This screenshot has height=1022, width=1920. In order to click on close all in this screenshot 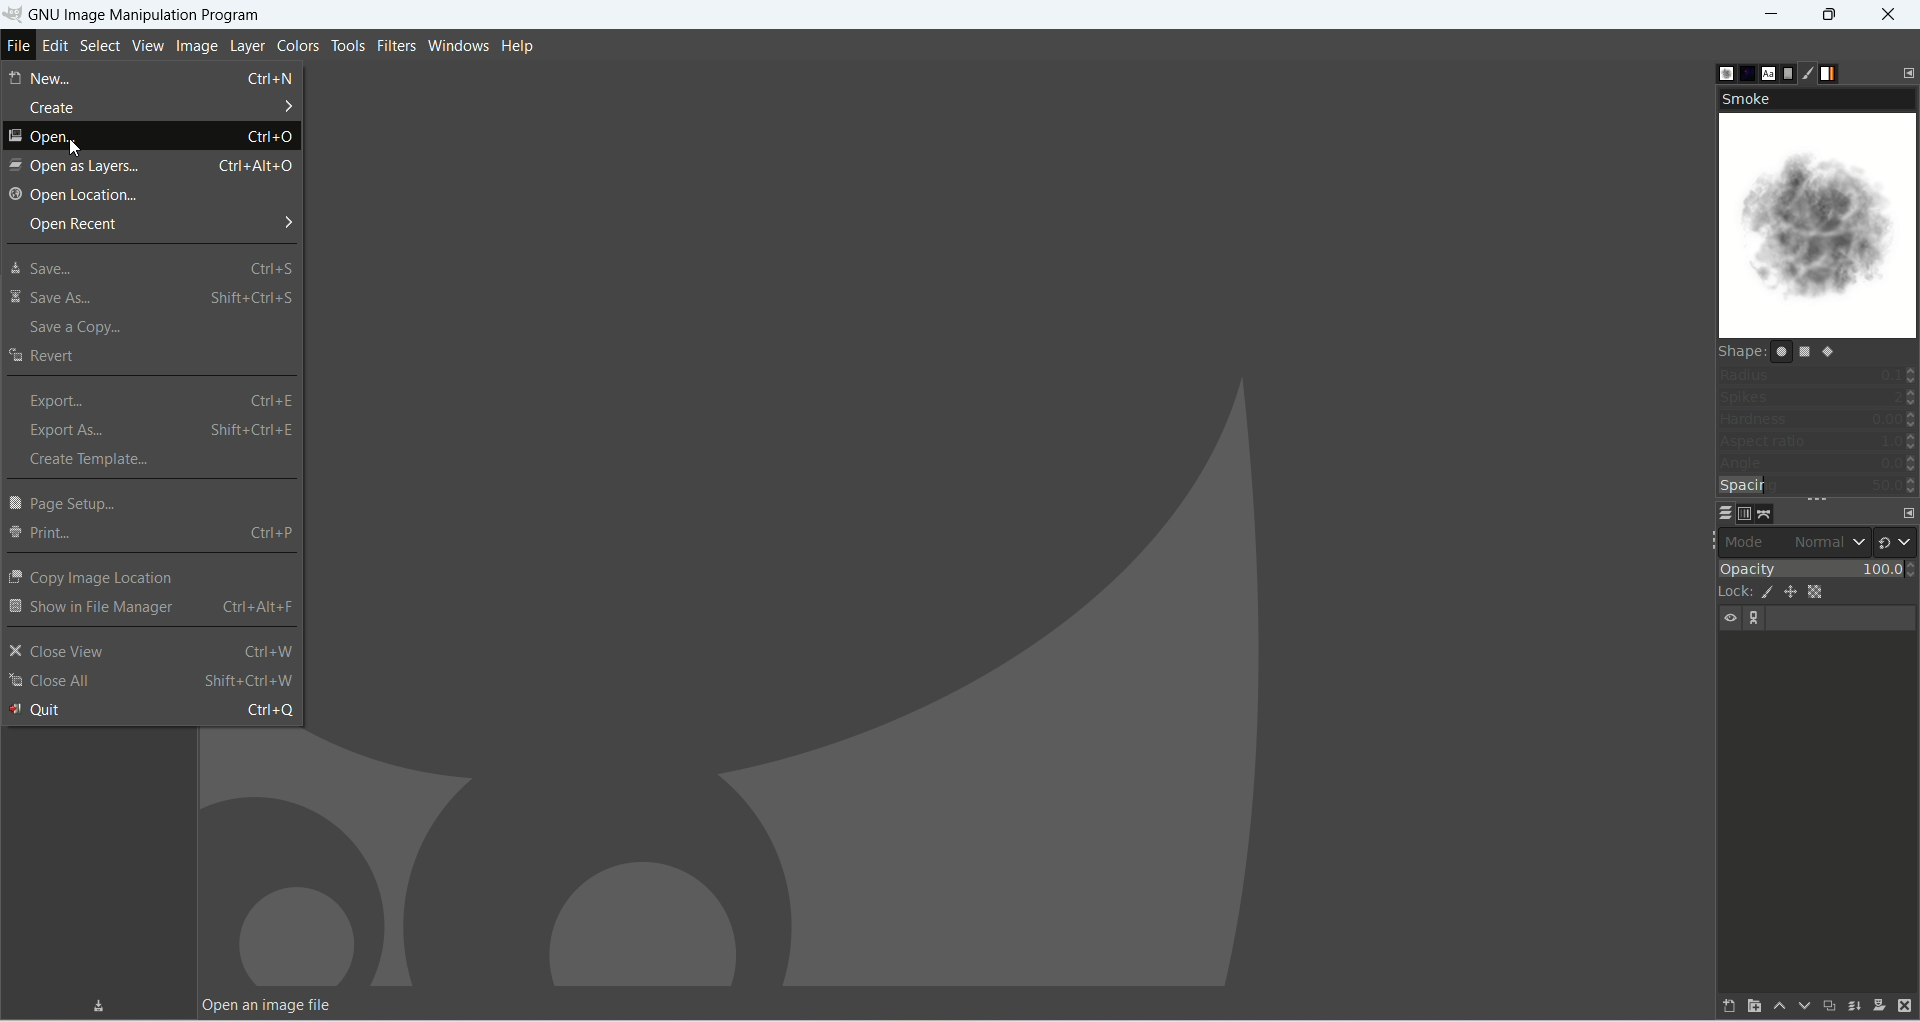, I will do `click(151, 682)`.